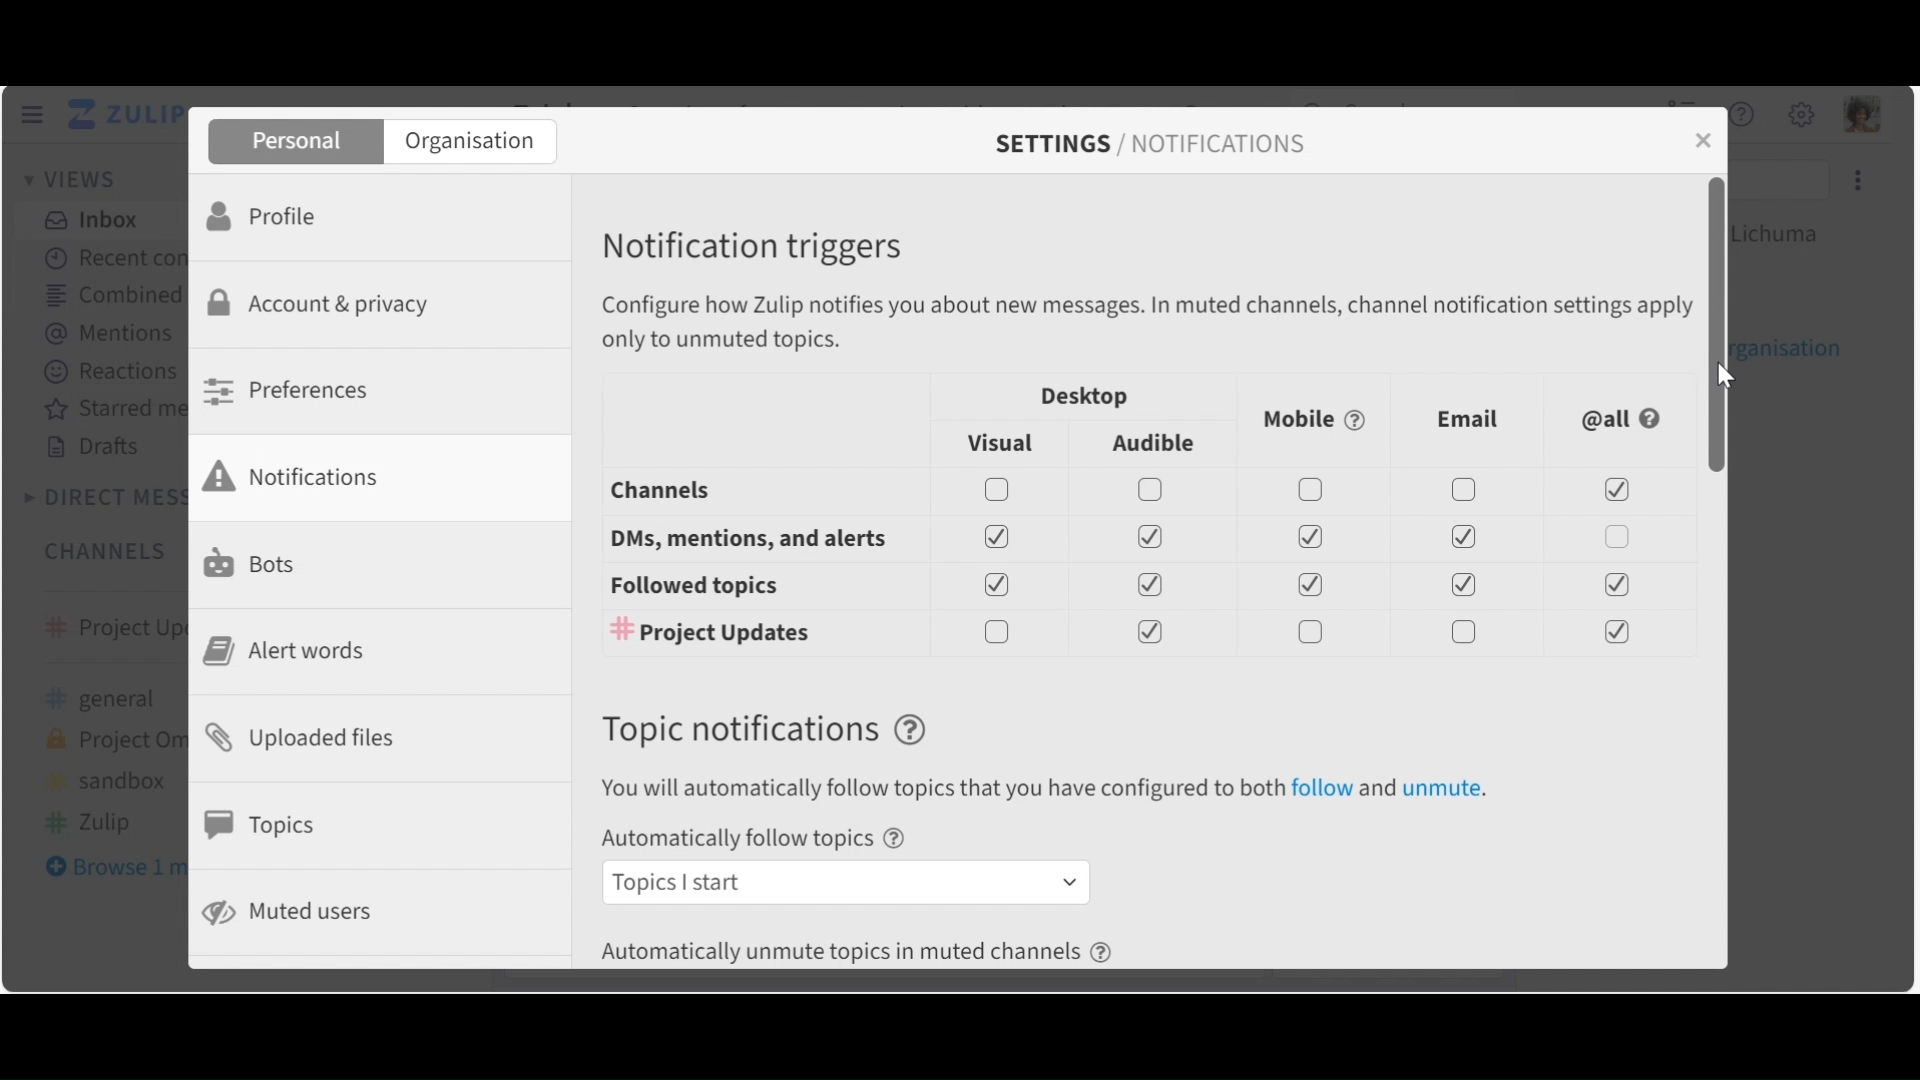 This screenshot has height=1080, width=1920. I want to click on close, so click(1701, 141).